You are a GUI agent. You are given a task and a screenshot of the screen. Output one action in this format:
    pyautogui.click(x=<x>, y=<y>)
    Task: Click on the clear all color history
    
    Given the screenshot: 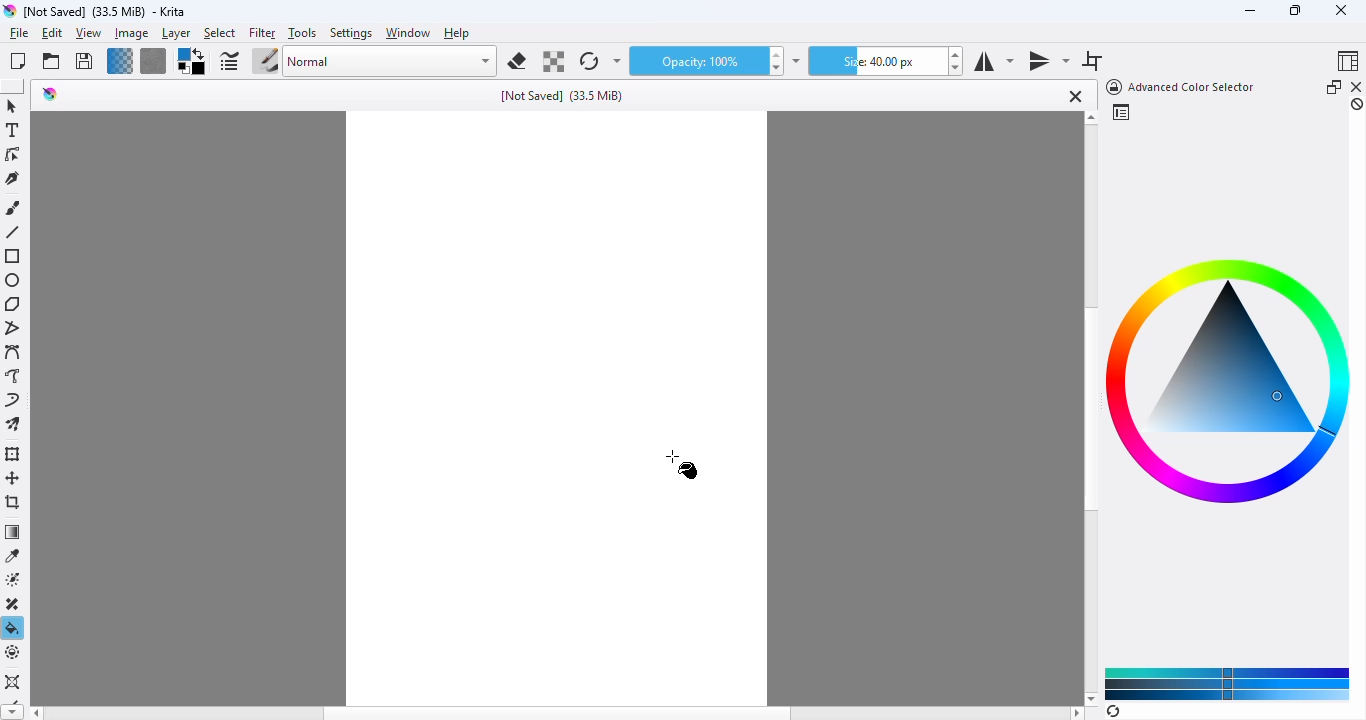 What is the action you would take?
    pyautogui.click(x=1357, y=104)
    